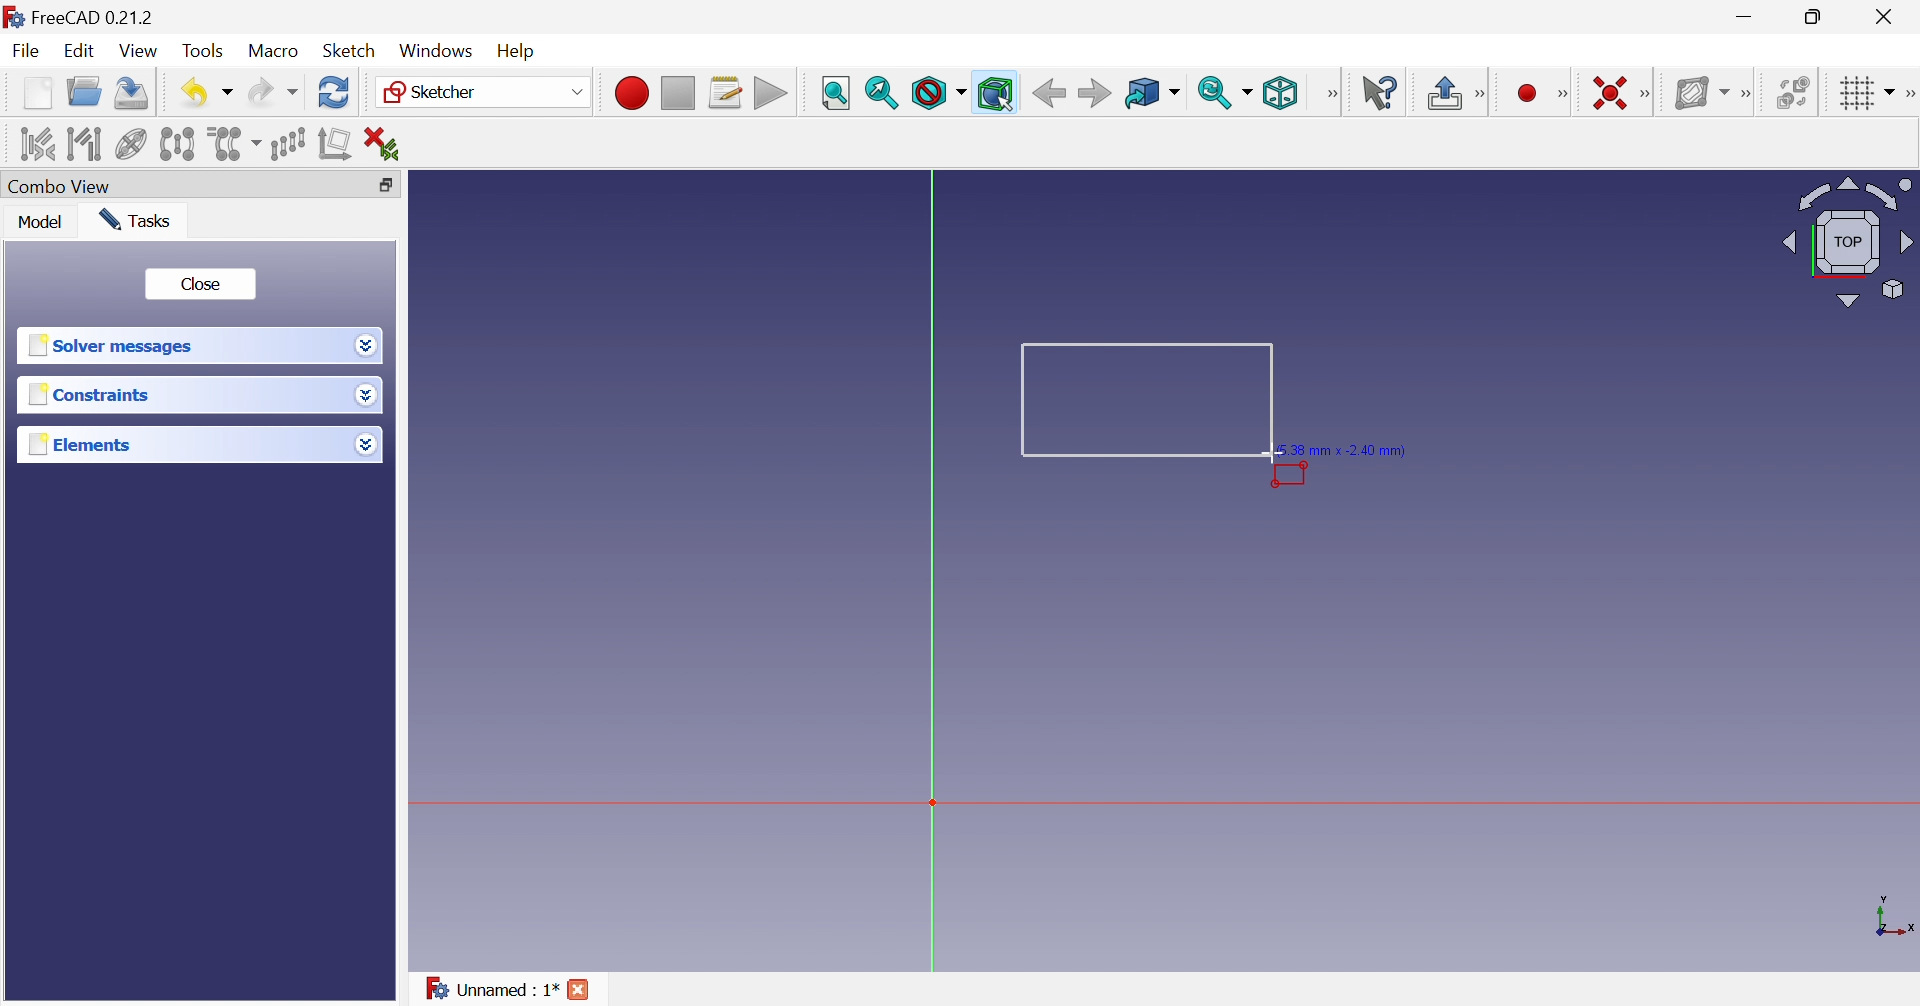 This screenshot has height=1006, width=1920. I want to click on Switch space, so click(1795, 92).